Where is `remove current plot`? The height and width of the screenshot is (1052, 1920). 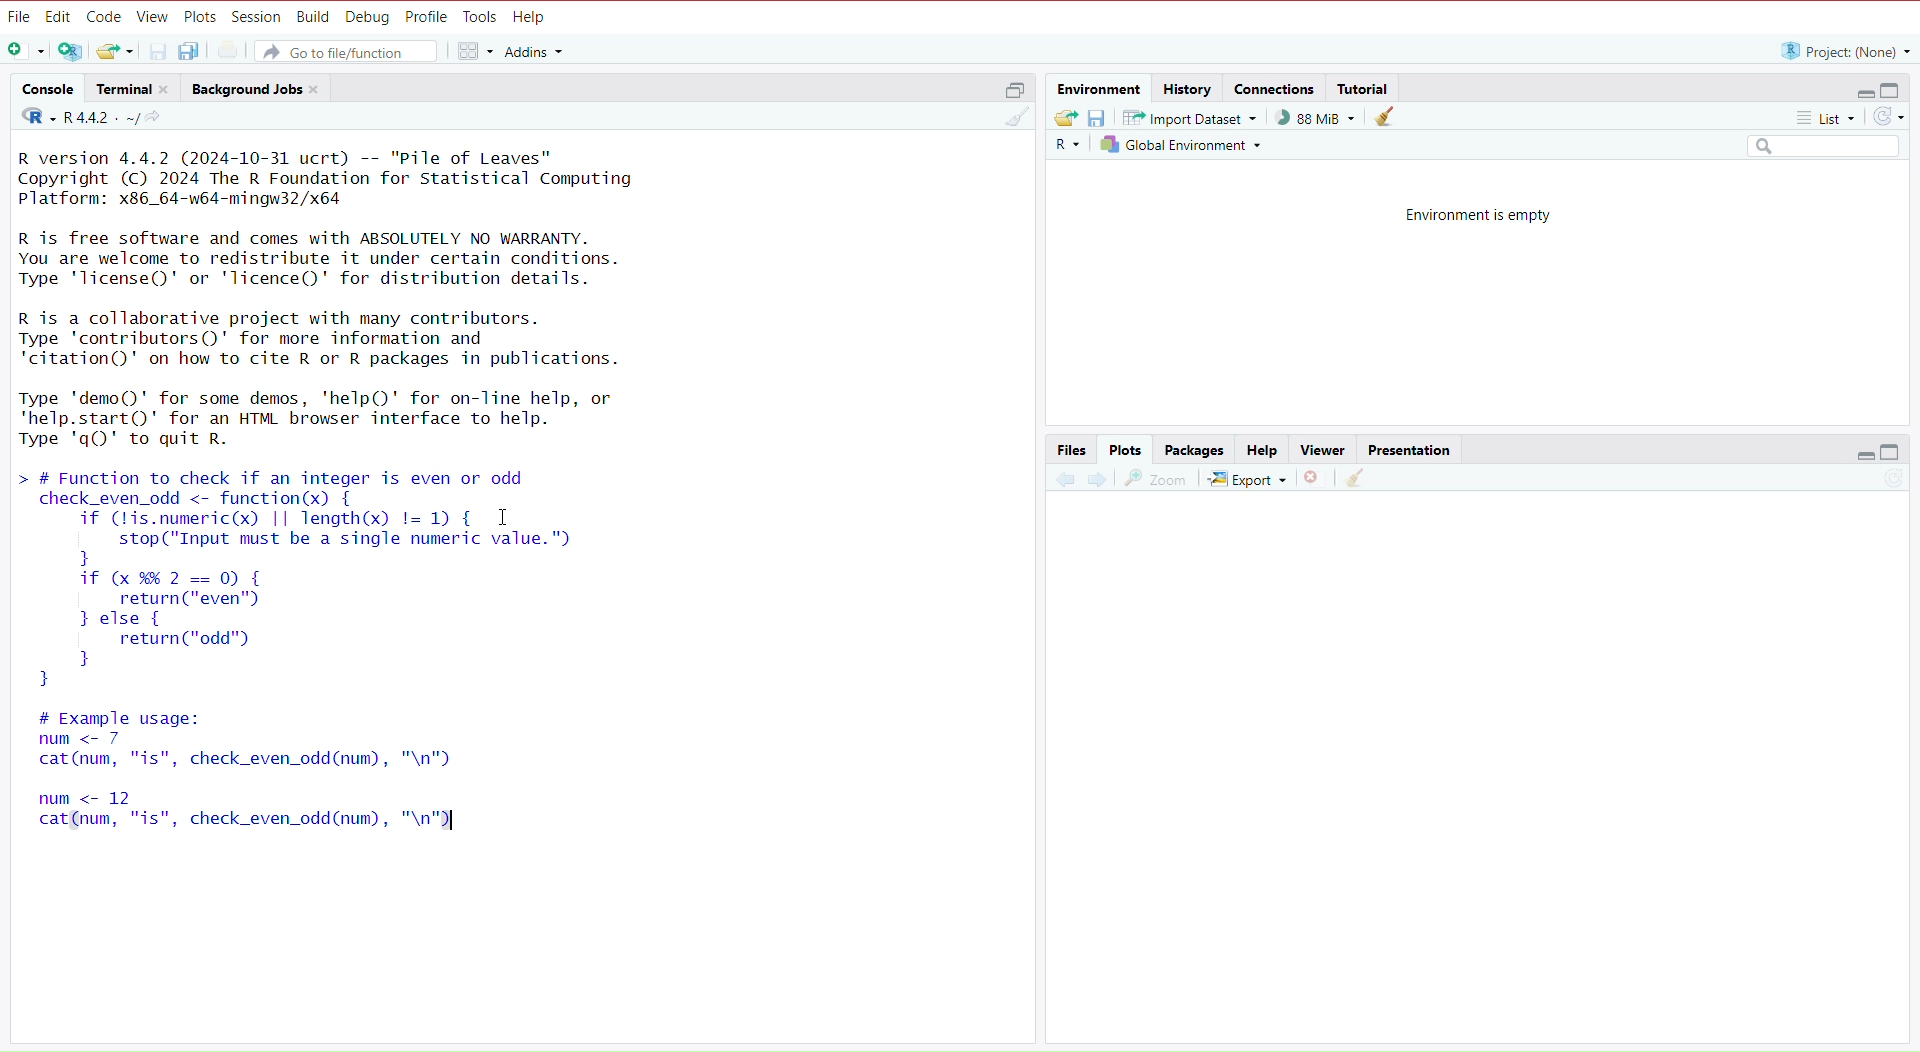 remove current plot is located at coordinates (1312, 481).